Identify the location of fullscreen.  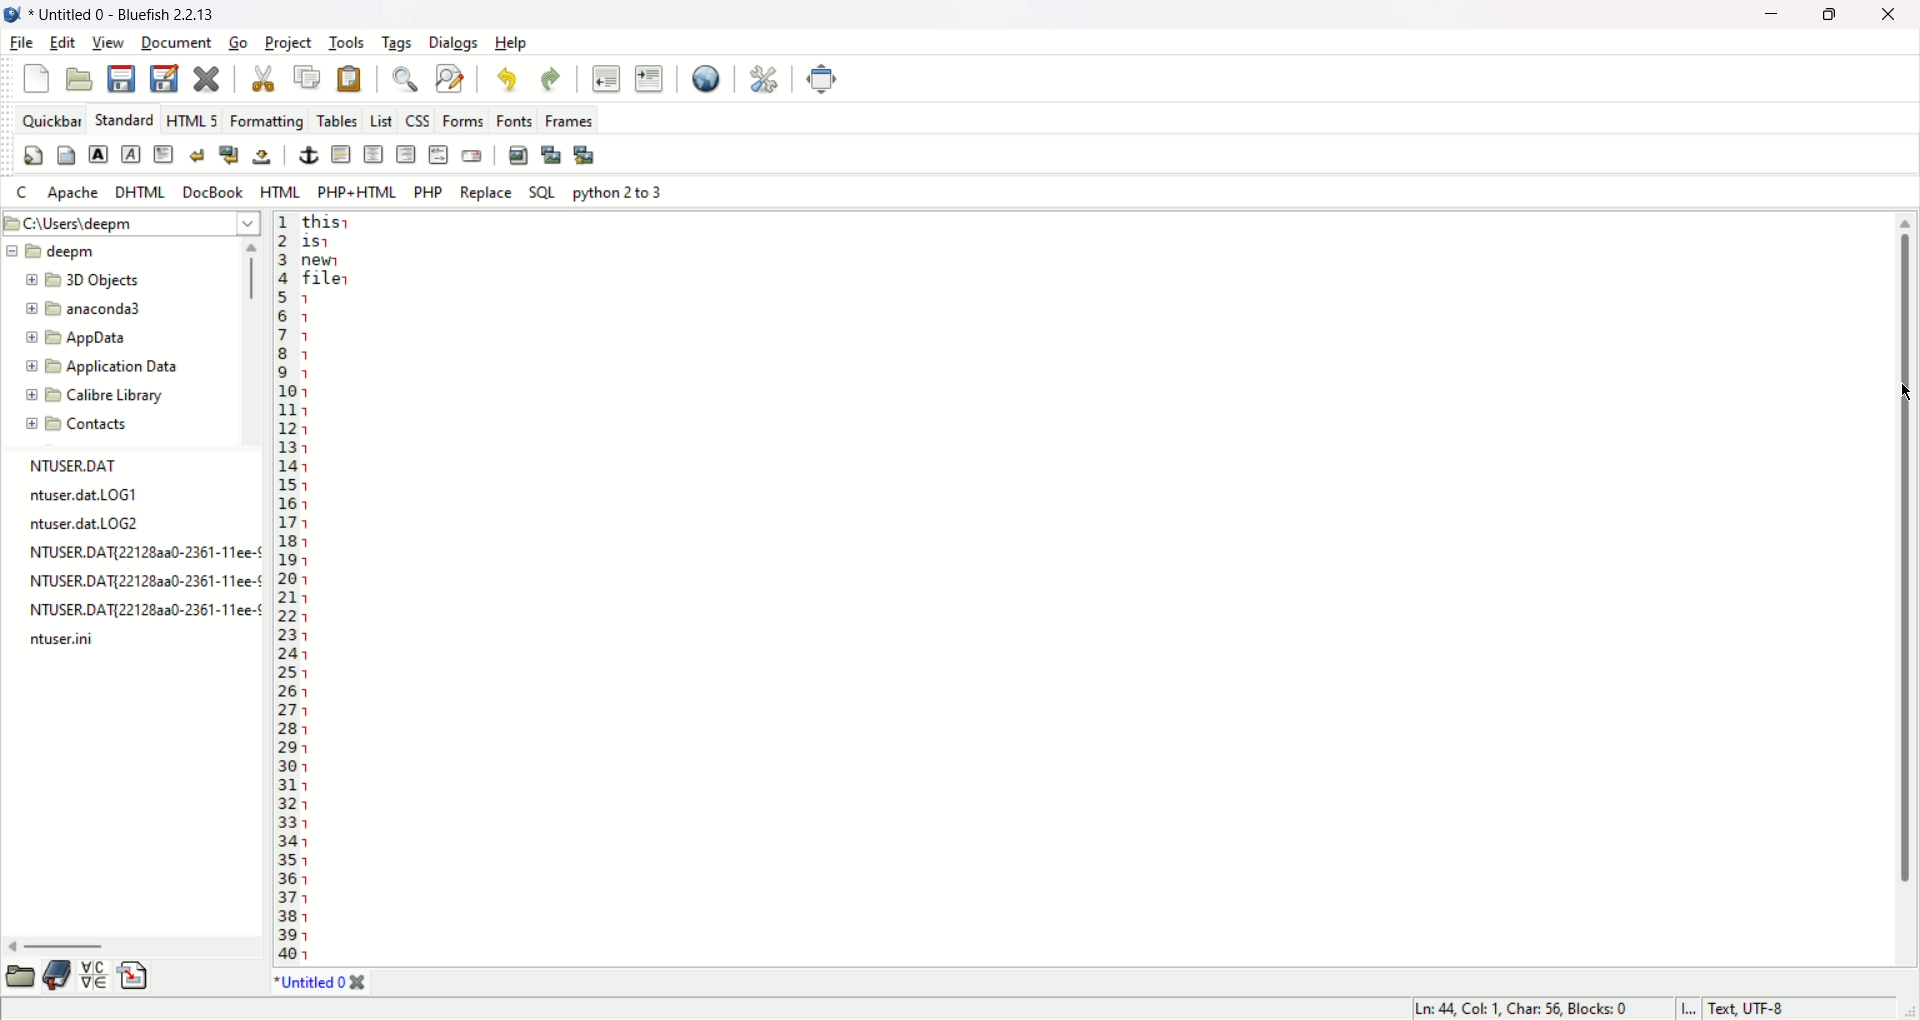
(825, 79).